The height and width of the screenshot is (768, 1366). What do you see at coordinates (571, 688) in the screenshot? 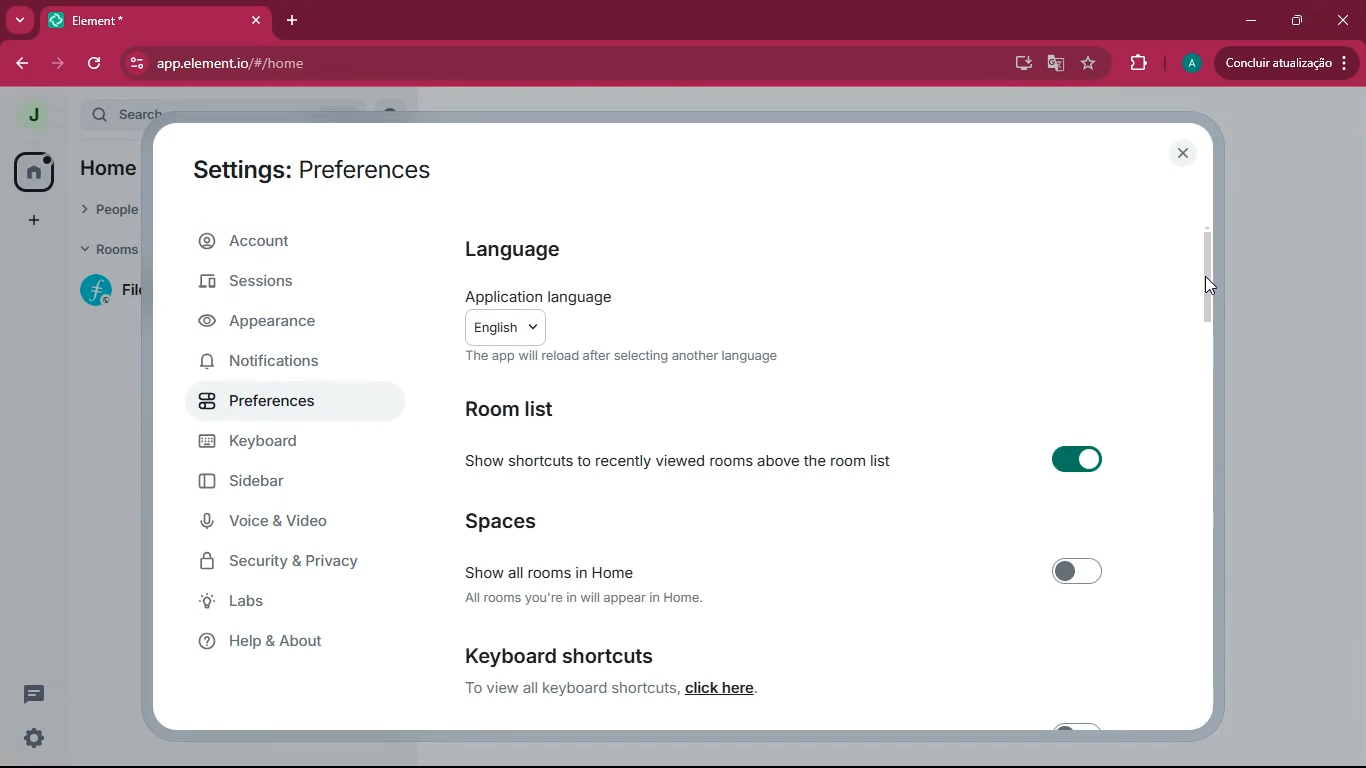
I see `To view all keyboard shortcuts` at bounding box center [571, 688].